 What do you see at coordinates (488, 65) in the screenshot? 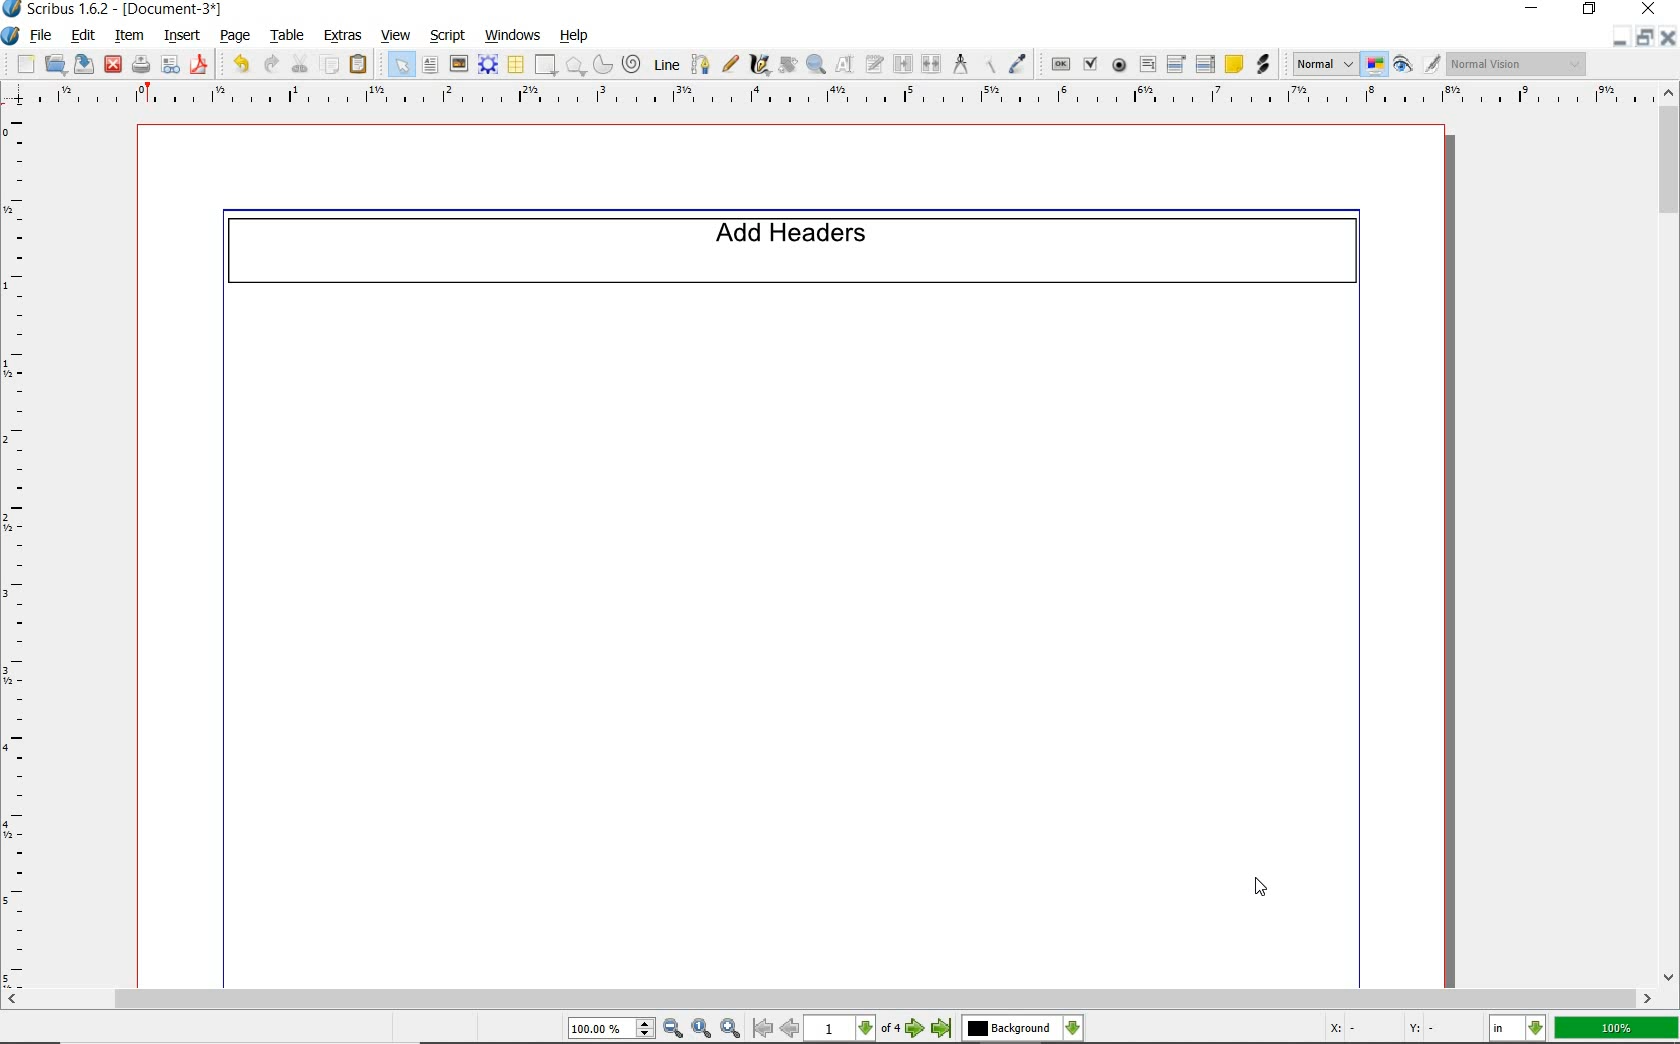
I see `render frame` at bounding box center [488, 65].